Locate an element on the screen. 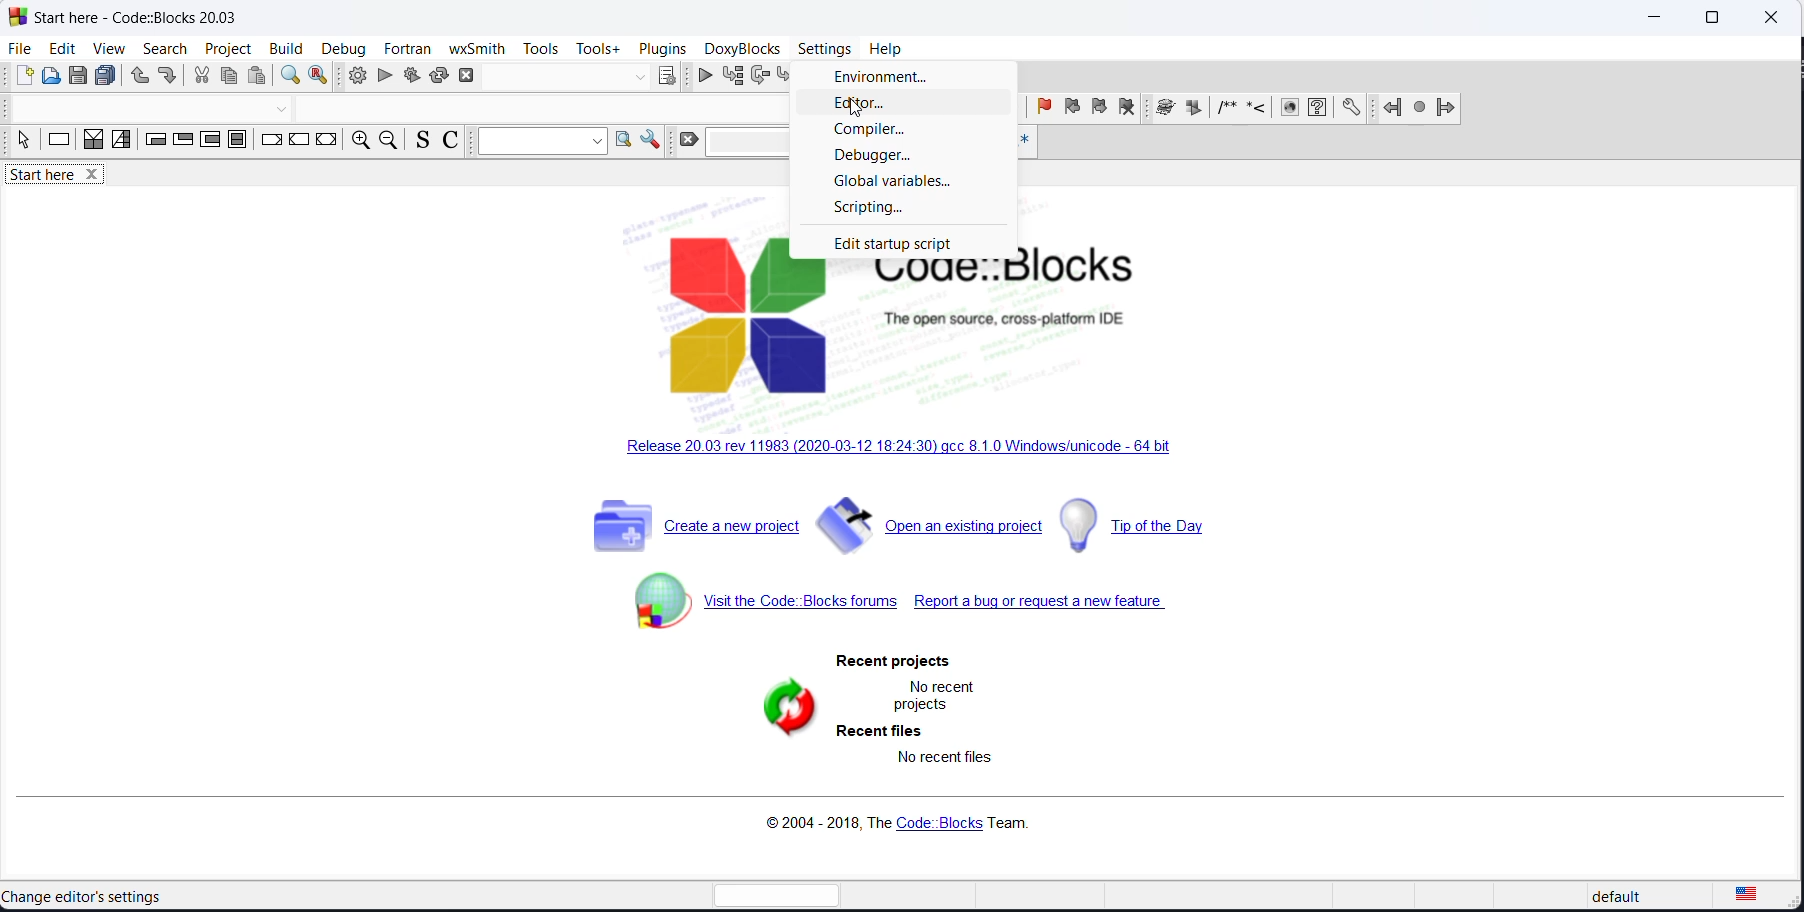 The width and height of the screenshot is (1804, 912). dropdown is located at coordinates (637, 78).